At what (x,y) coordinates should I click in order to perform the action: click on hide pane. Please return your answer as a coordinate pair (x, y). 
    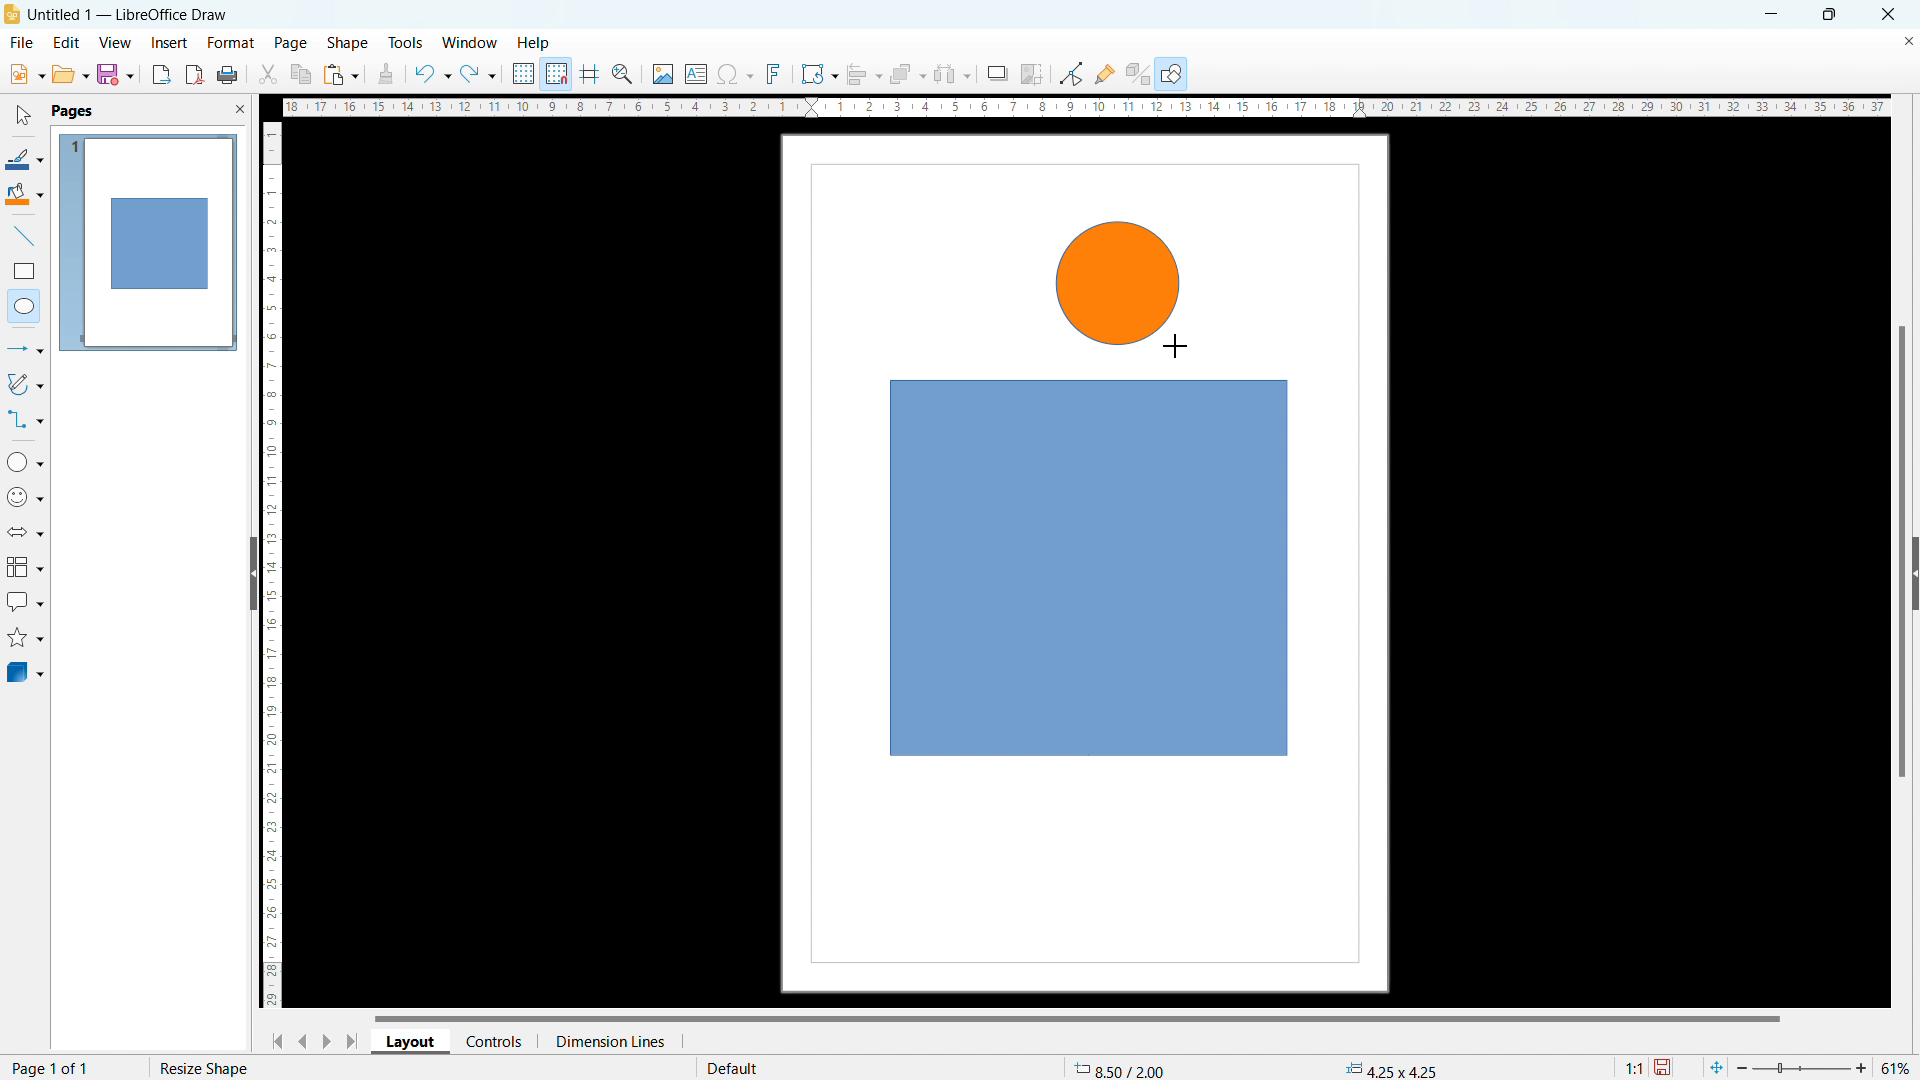
    Looking at the image, I should click on (252, 573).